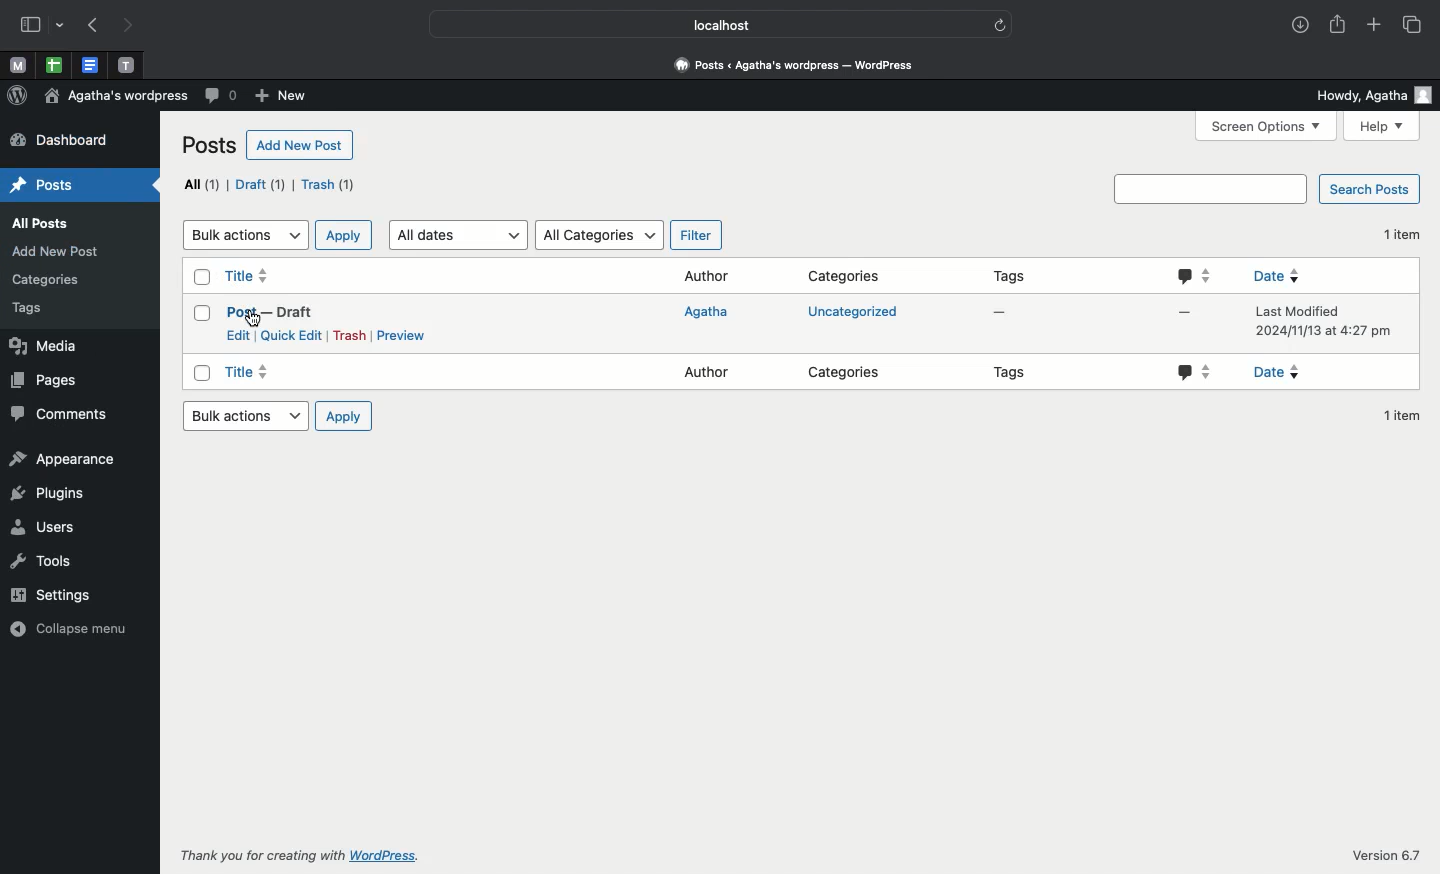 The image size is (1440, 874). Describe the element at coordinates (53, 311) in the screenshot. I see `tags` at that location.